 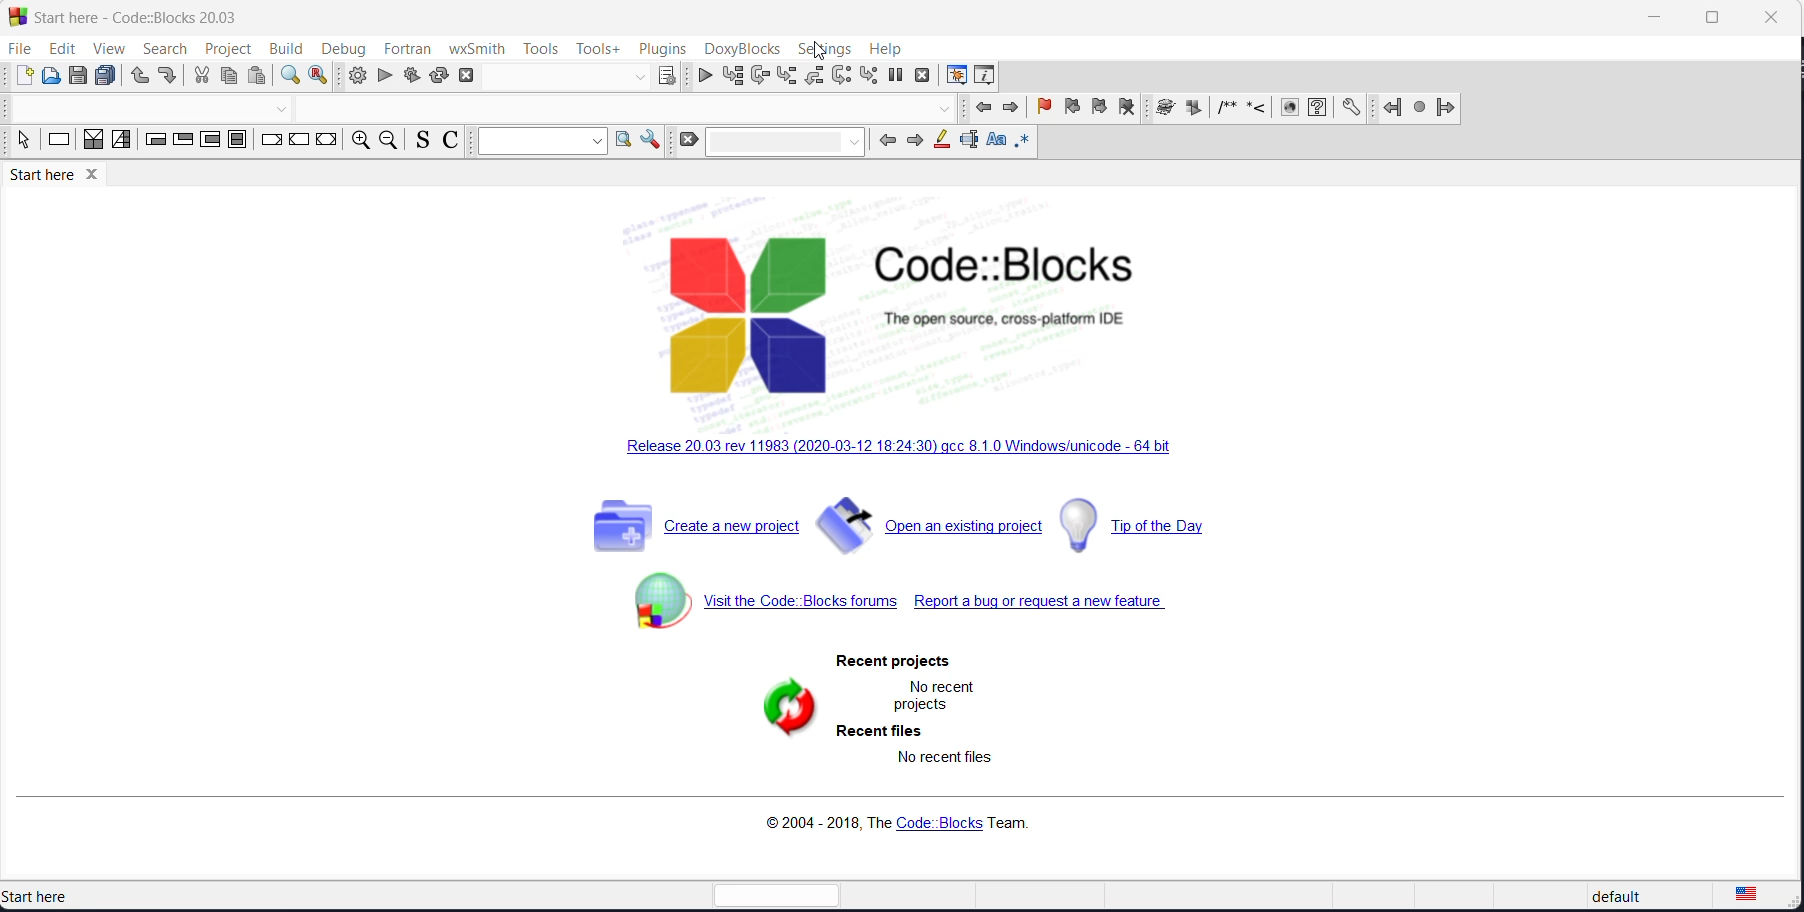 I want to click on dropdown, so click(x=544, y=141).